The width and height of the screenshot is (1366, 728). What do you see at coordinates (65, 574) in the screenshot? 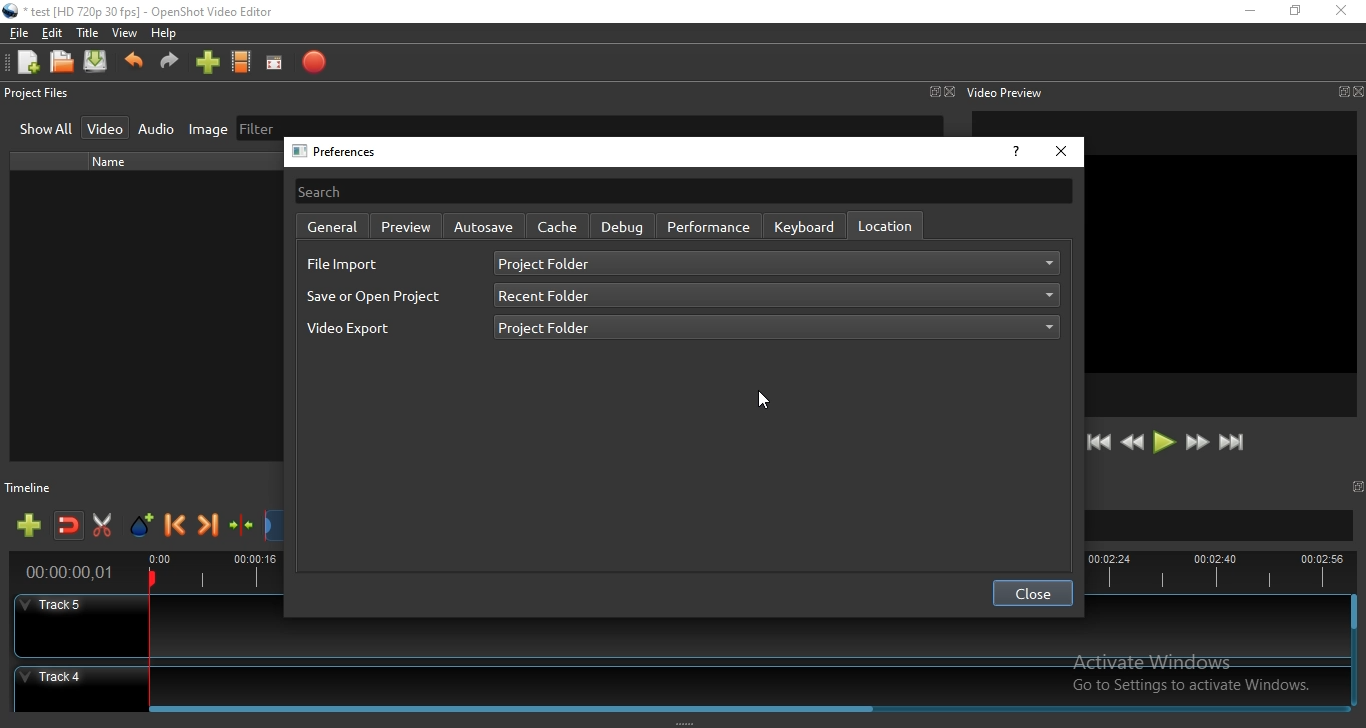
I see `time` at bounding box center [65, 574].